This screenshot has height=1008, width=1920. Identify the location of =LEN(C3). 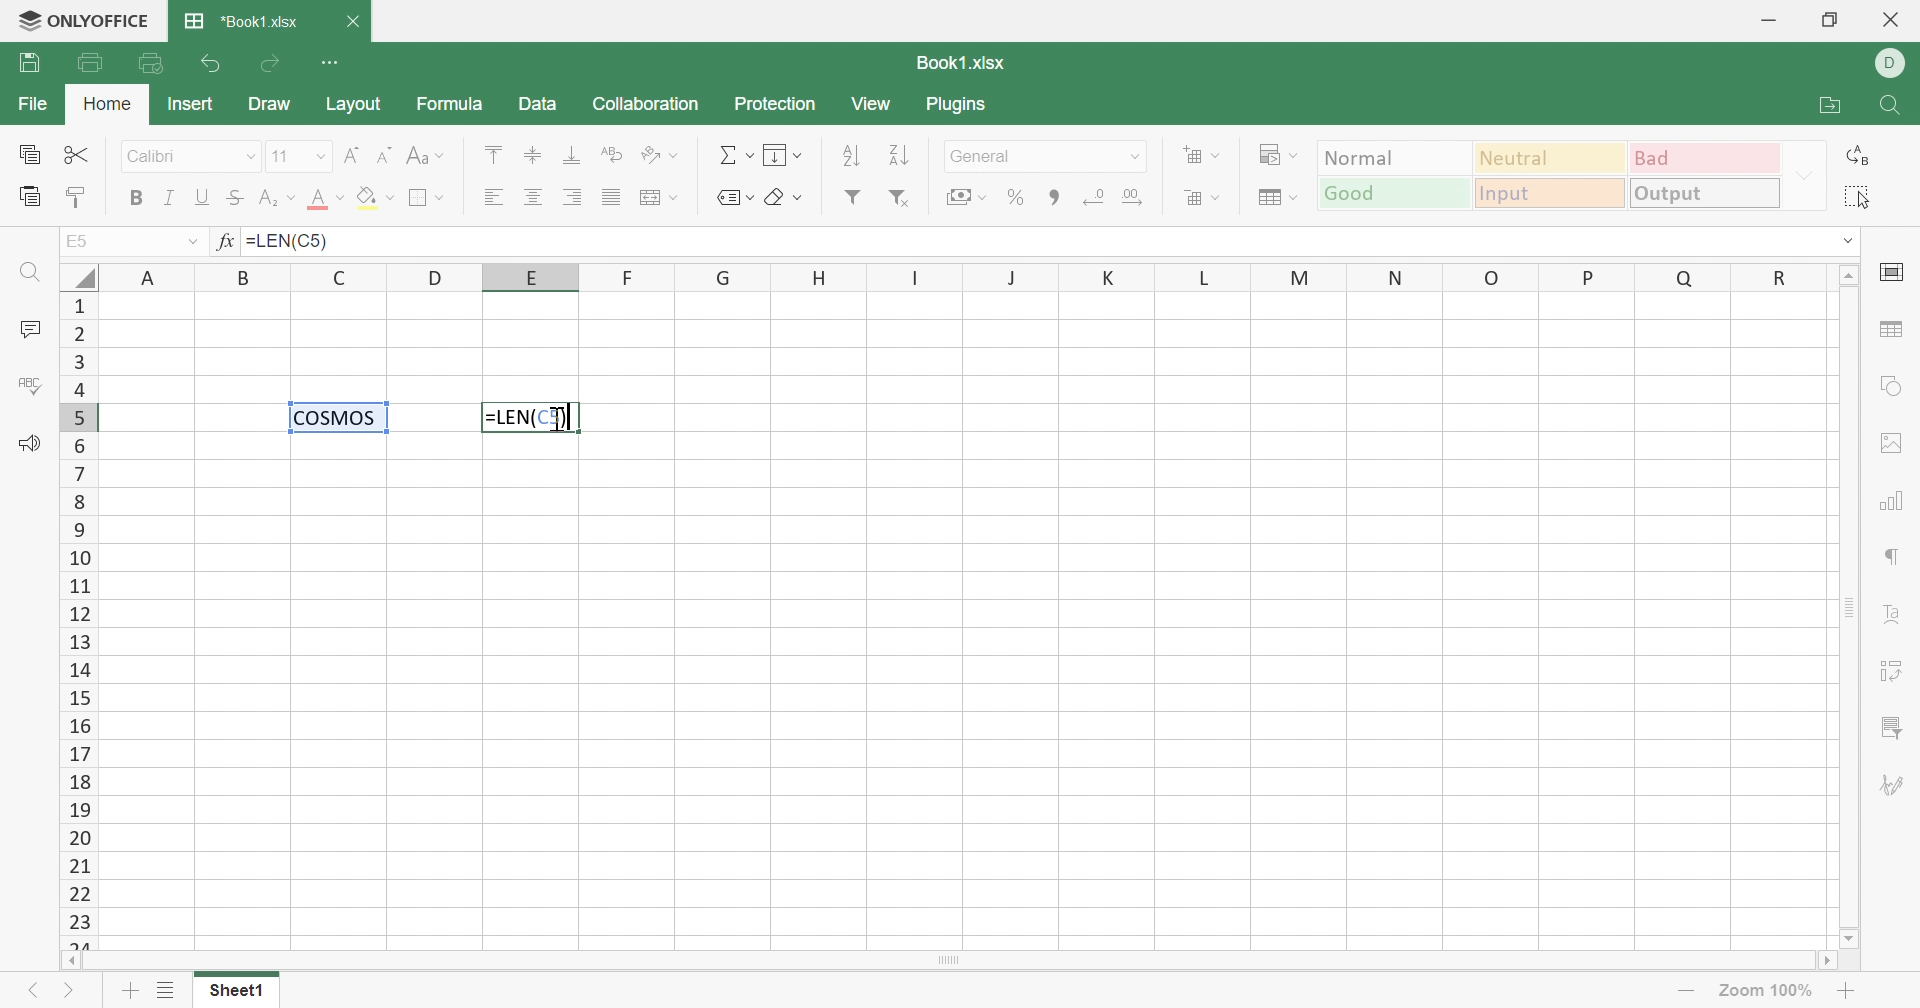
(289, 240).